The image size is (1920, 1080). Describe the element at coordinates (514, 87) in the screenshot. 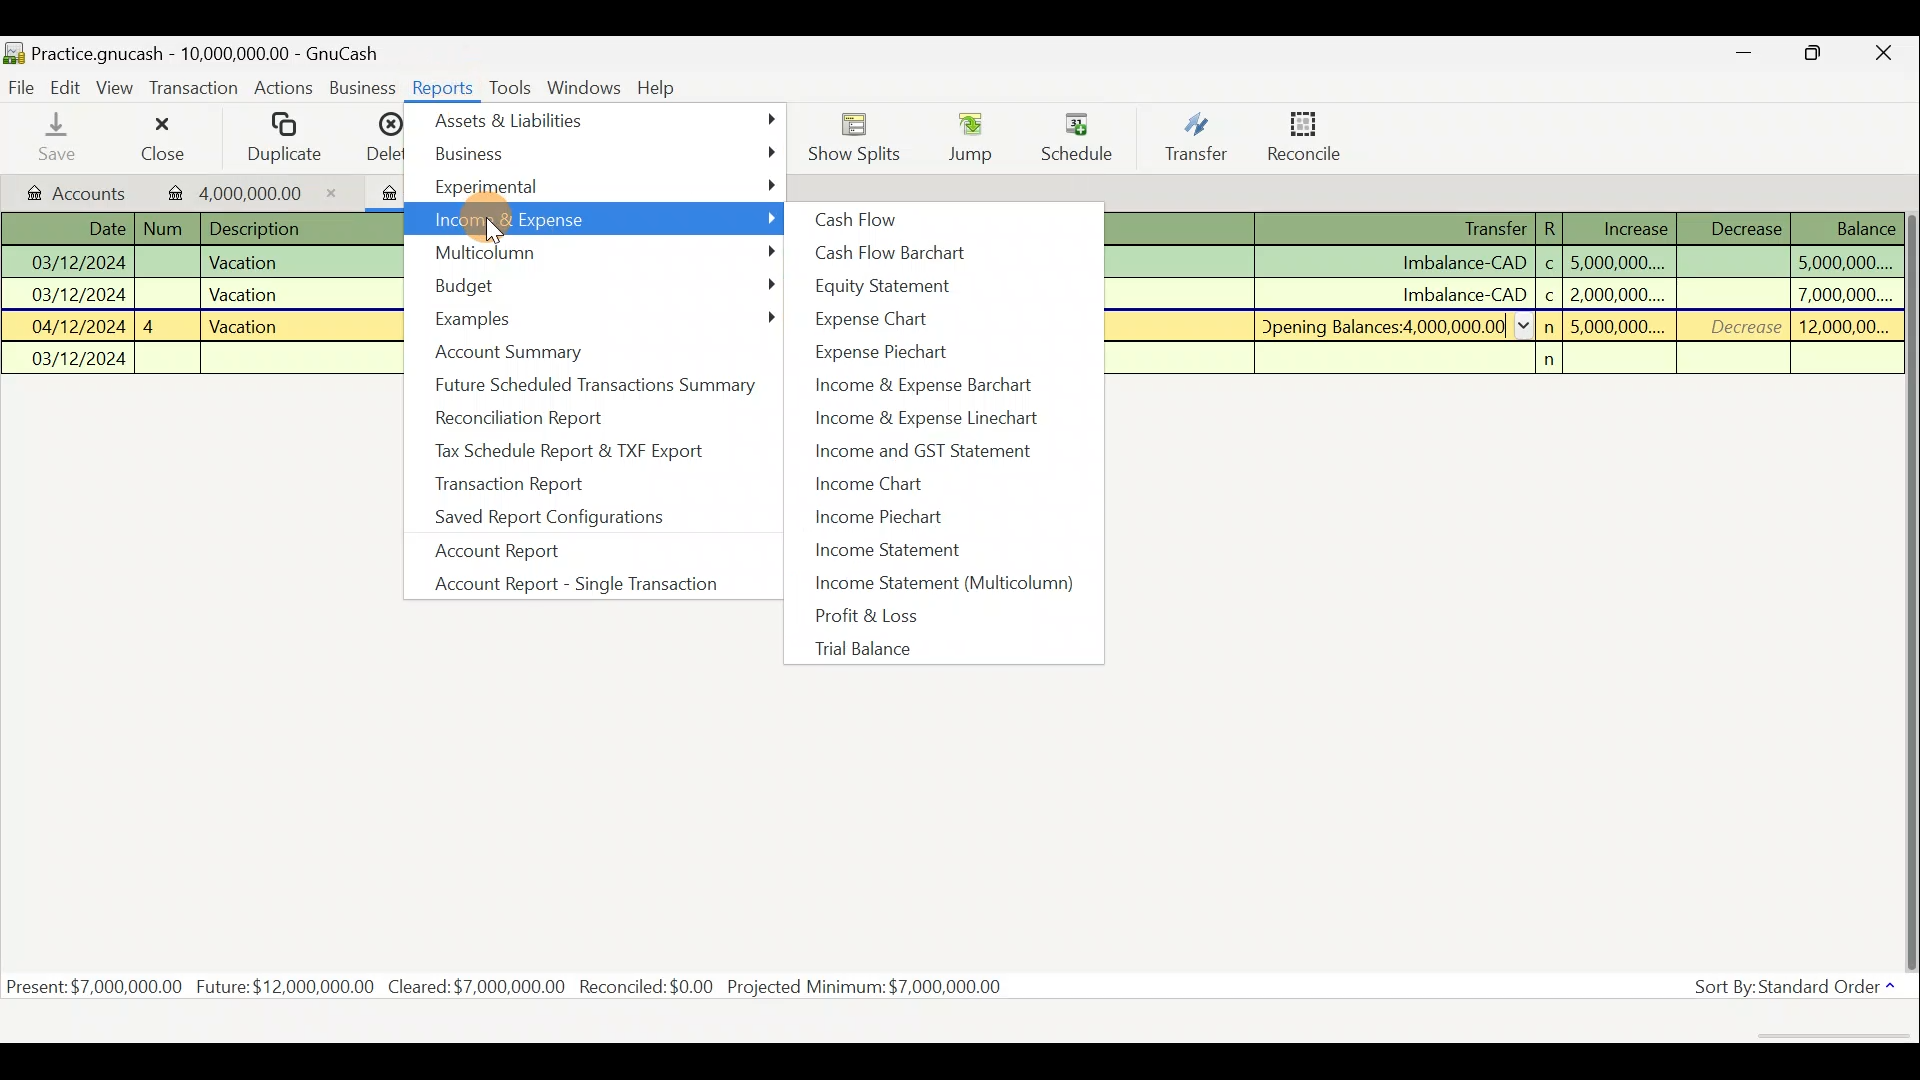

I see `Tools` at that location.